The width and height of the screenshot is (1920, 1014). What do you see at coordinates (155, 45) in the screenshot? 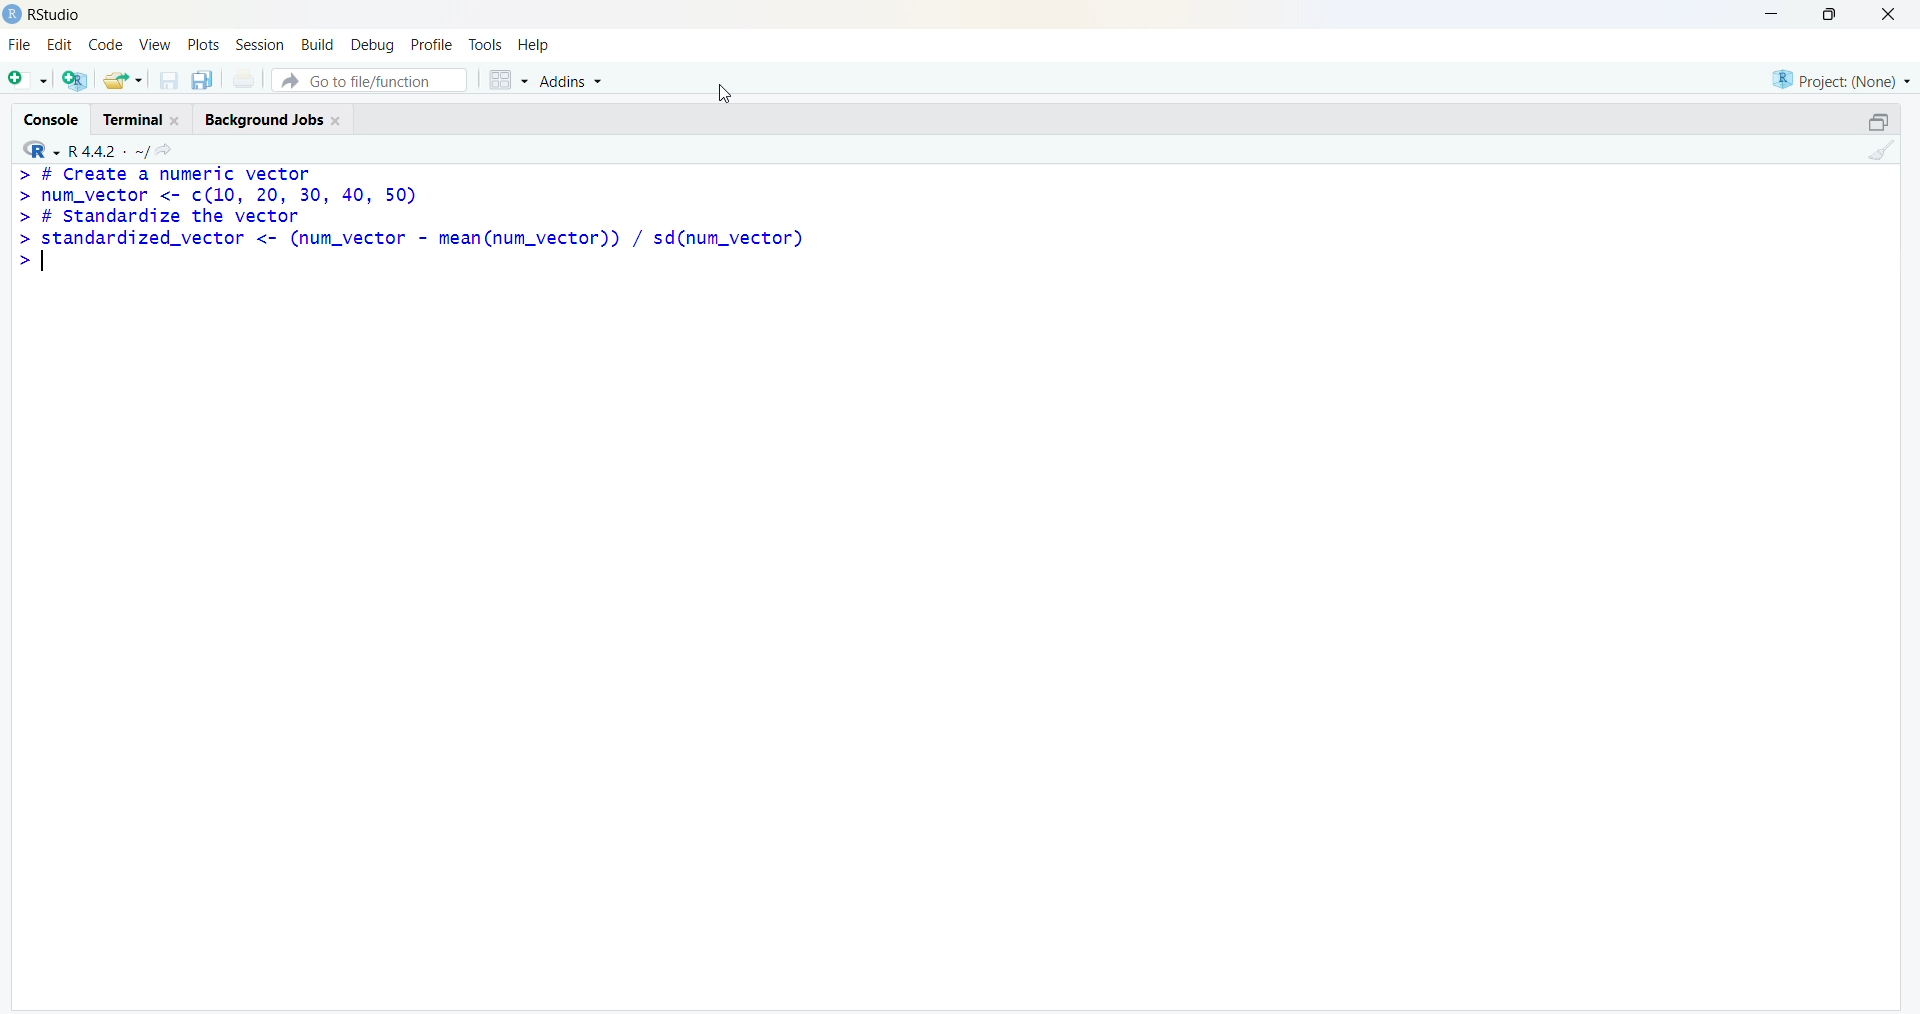
I see `view` at bounding box center [155, 45].